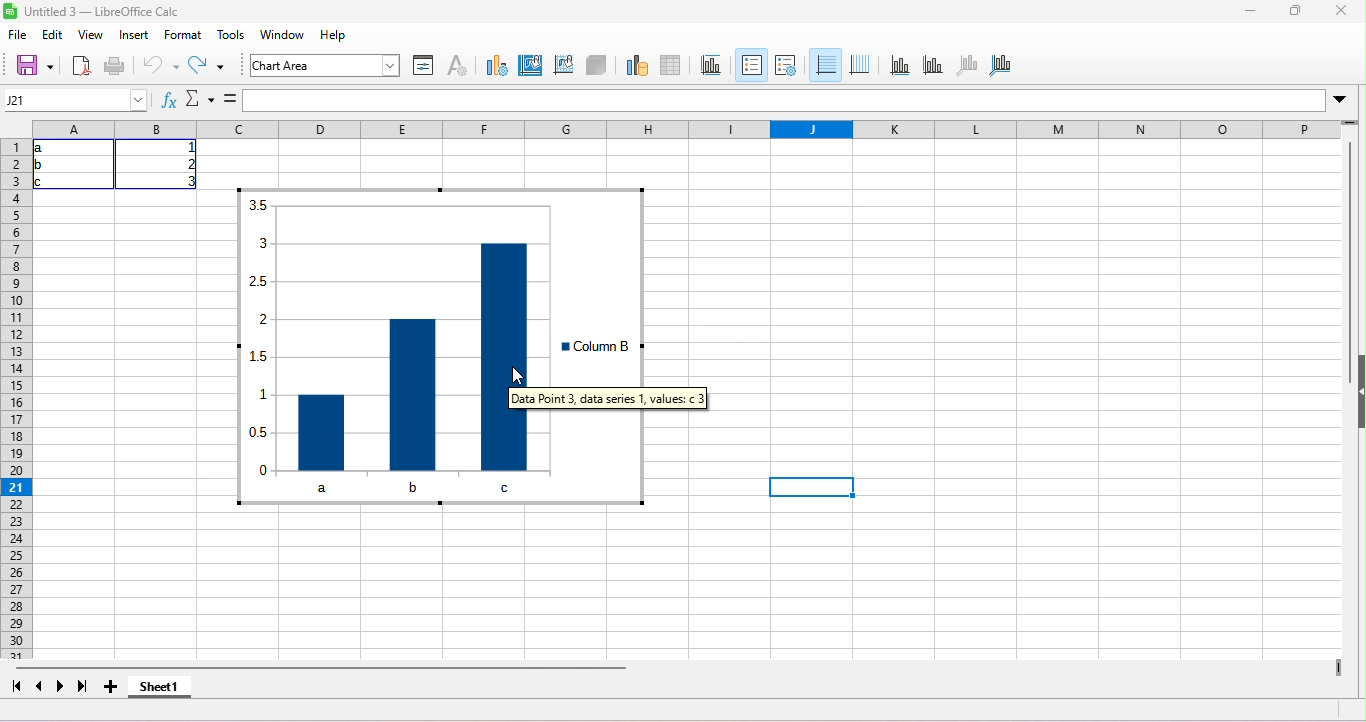 The image size is (1366, 722). I want to click on data point1, so click(324, 431).